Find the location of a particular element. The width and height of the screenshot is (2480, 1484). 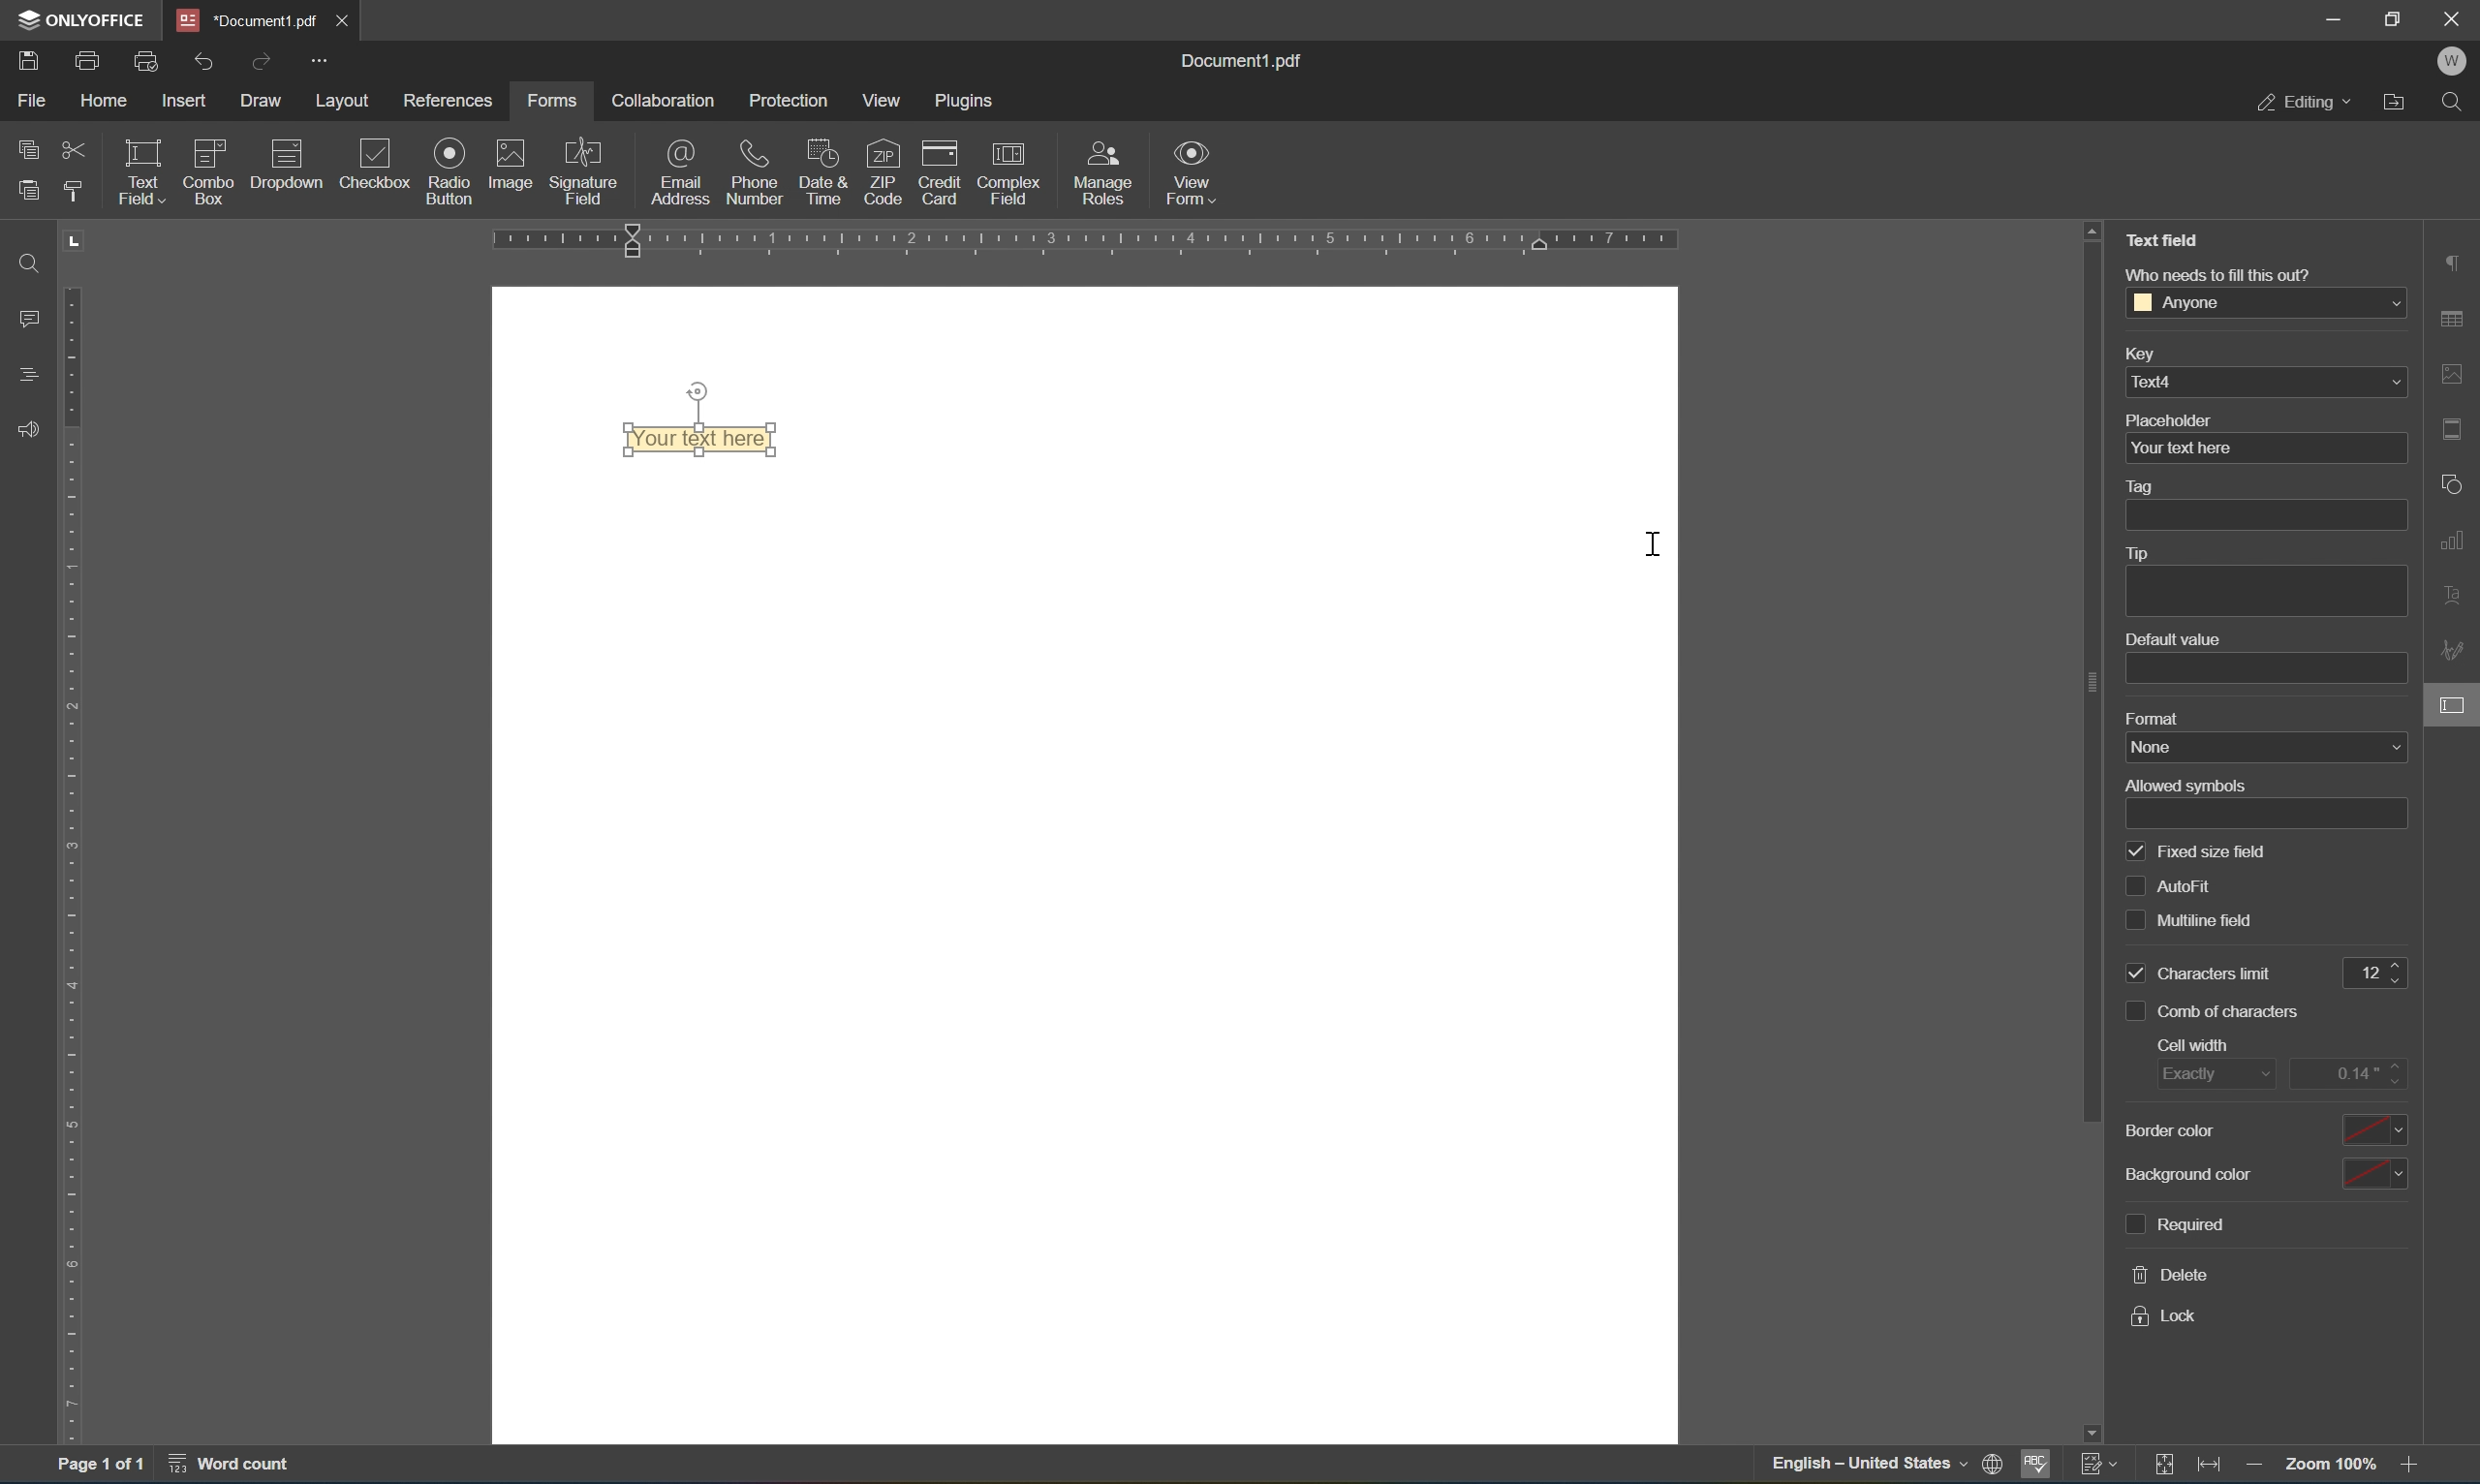

signature field is located at coordinates (588, 174).